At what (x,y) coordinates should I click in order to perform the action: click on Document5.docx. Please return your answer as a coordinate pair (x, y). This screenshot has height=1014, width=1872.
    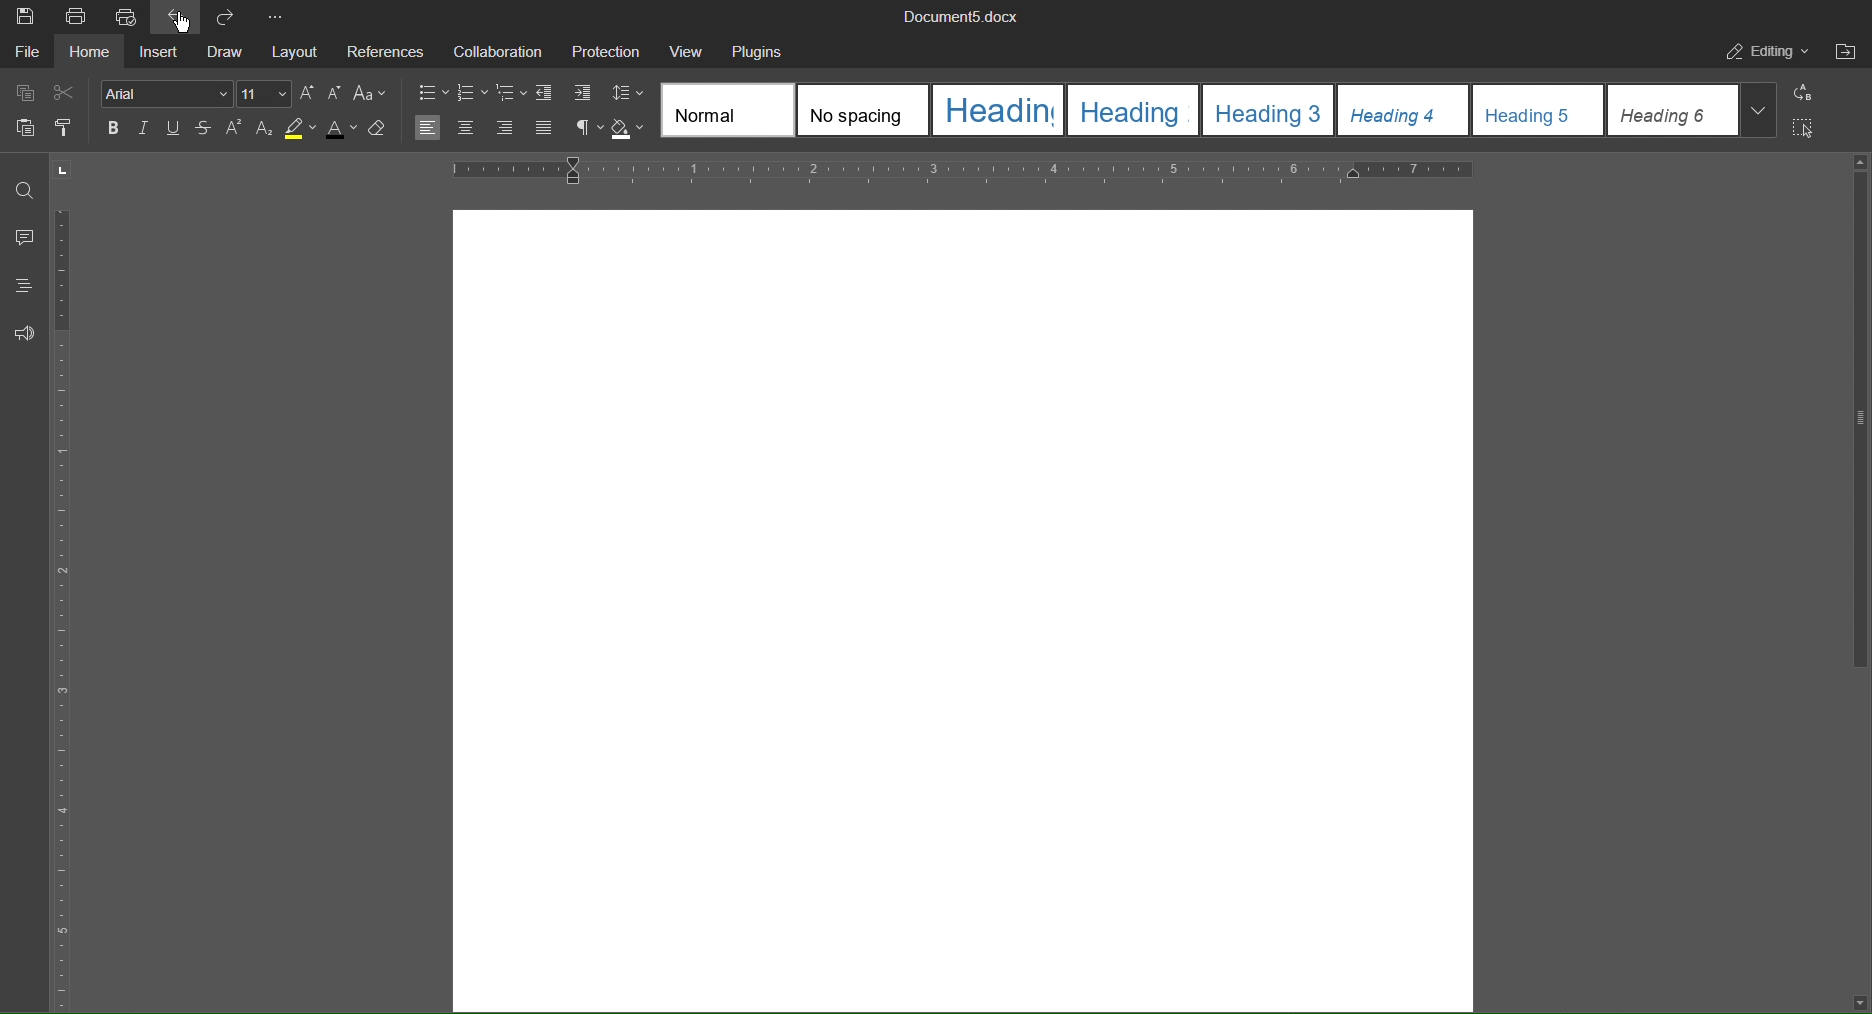
    Looking at the image, I should click on (963, 17).